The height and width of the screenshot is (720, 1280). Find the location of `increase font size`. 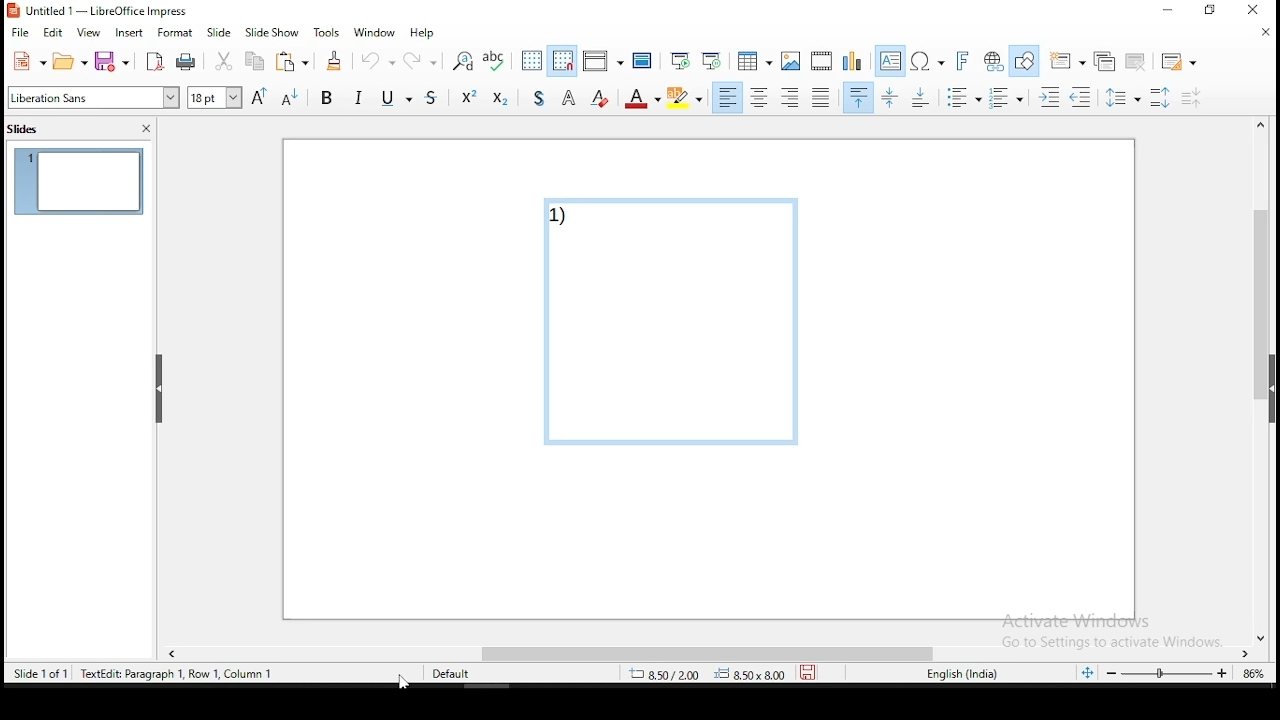

increase font size is located at coordinates (259, 97).